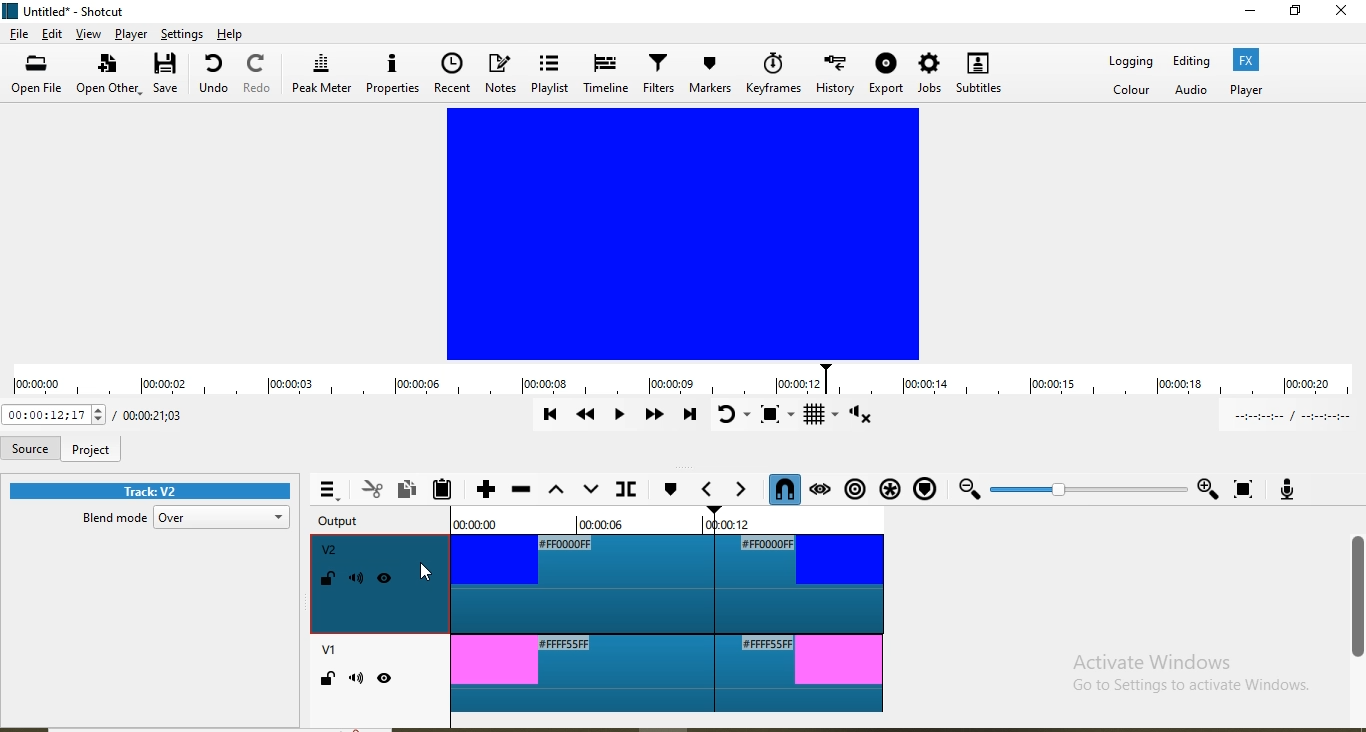 The image size is (1366, 732). Describe the element at coordinates (670, 491) in the screenshot. I see `create/edit marker` at that location.